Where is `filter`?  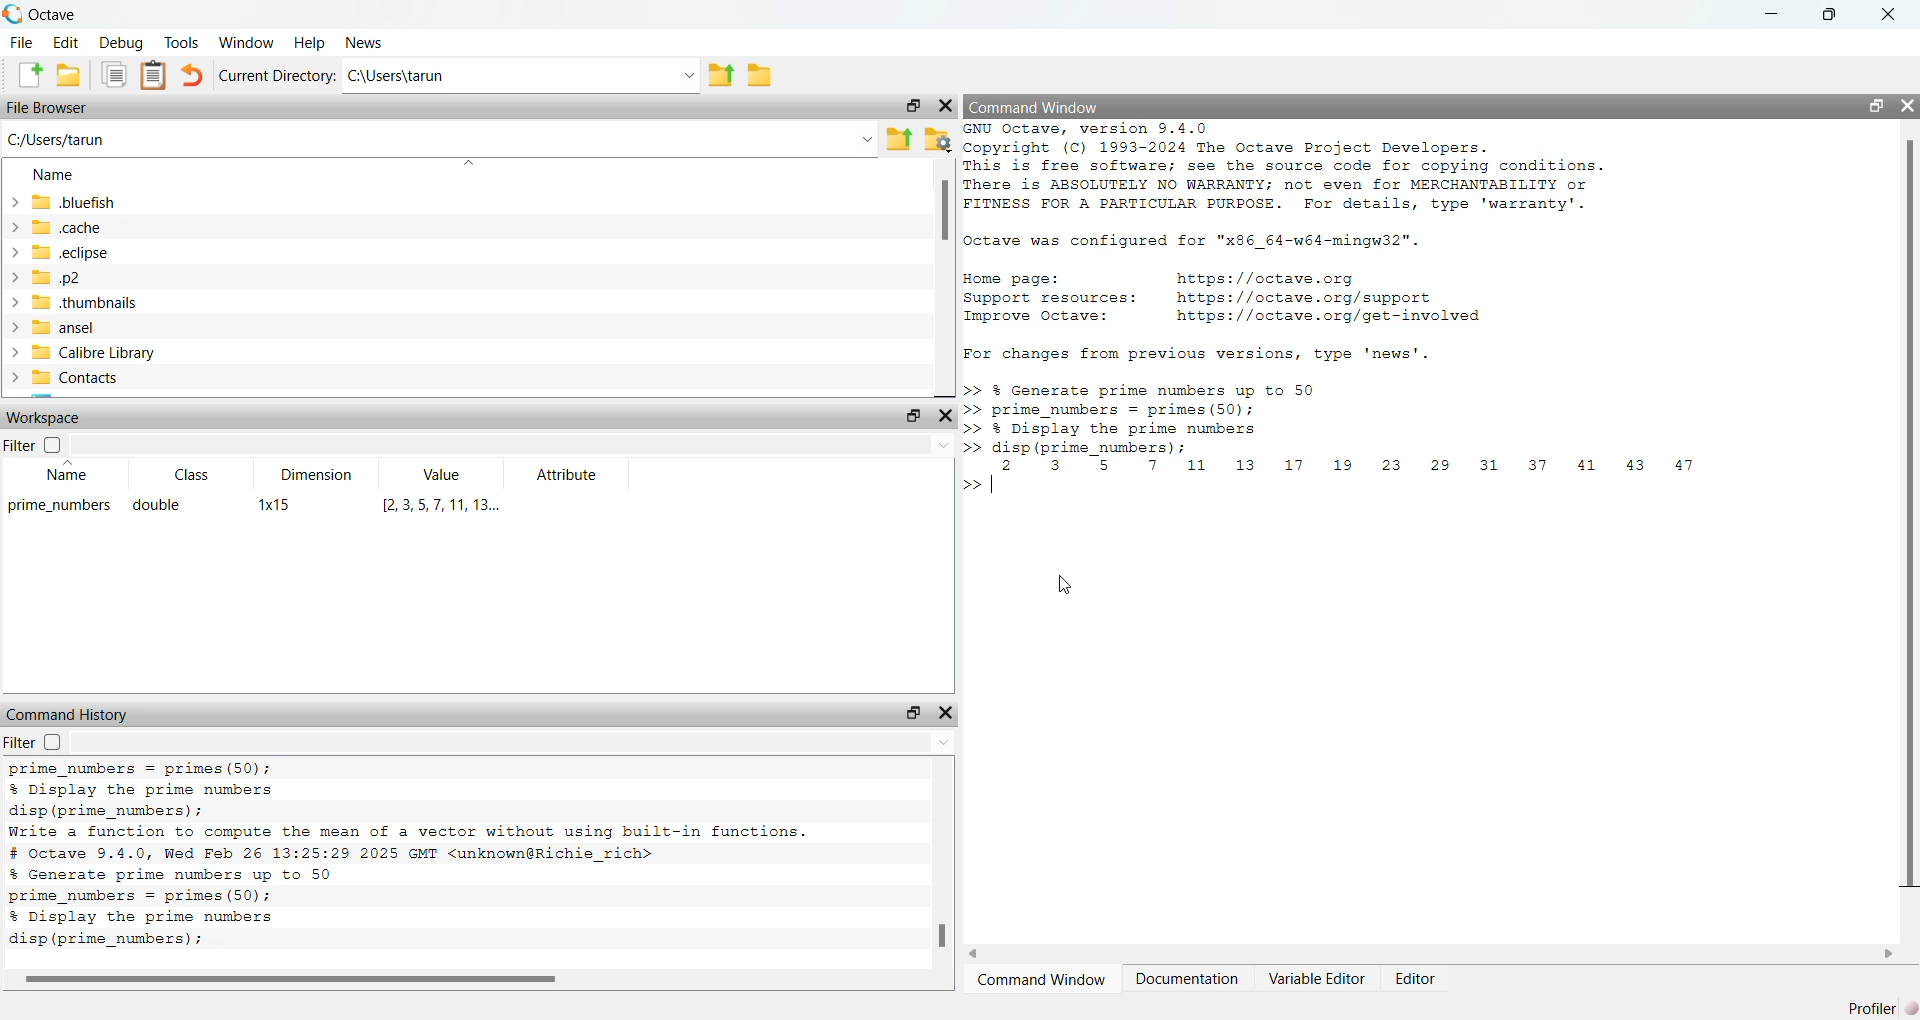 filter is located at coordinates (34, 742).